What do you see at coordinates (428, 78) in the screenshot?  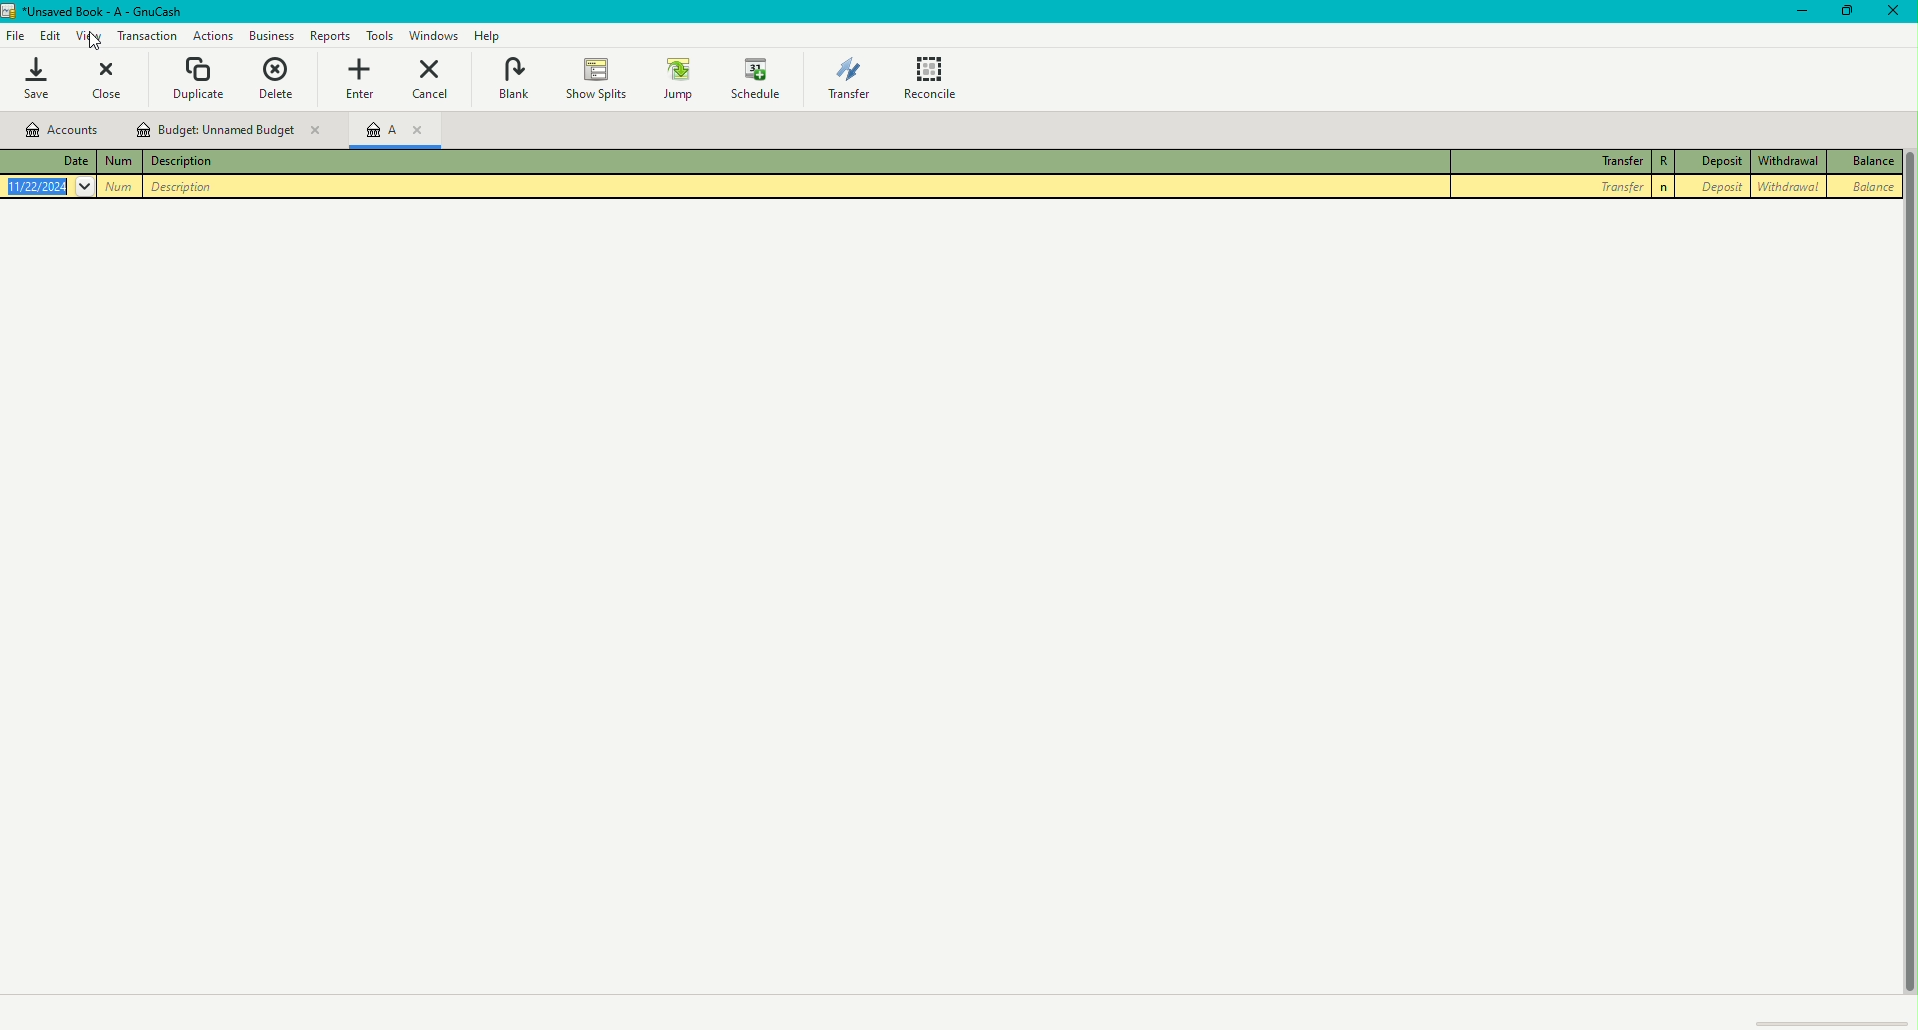 I see `Cancel` at bounding box center [428, 78].